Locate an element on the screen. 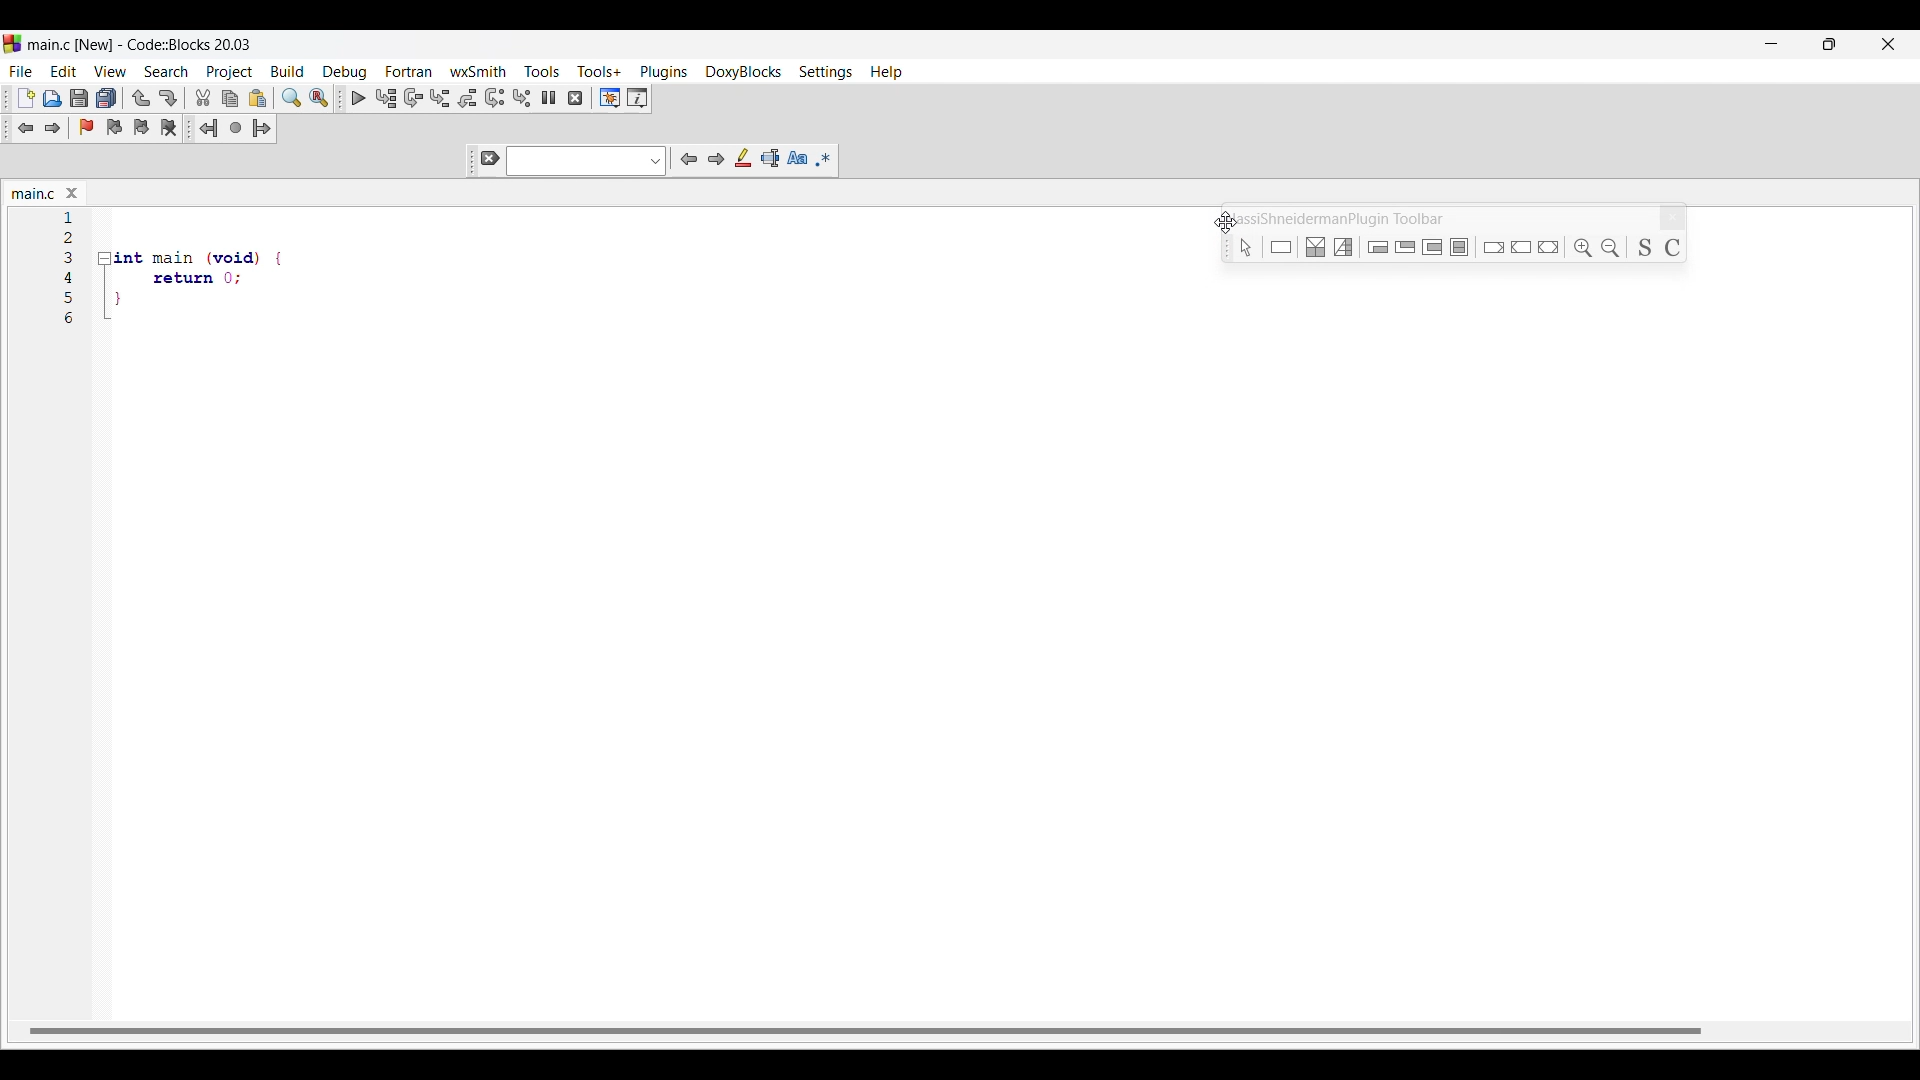   is located at coordinates (1241, 246).